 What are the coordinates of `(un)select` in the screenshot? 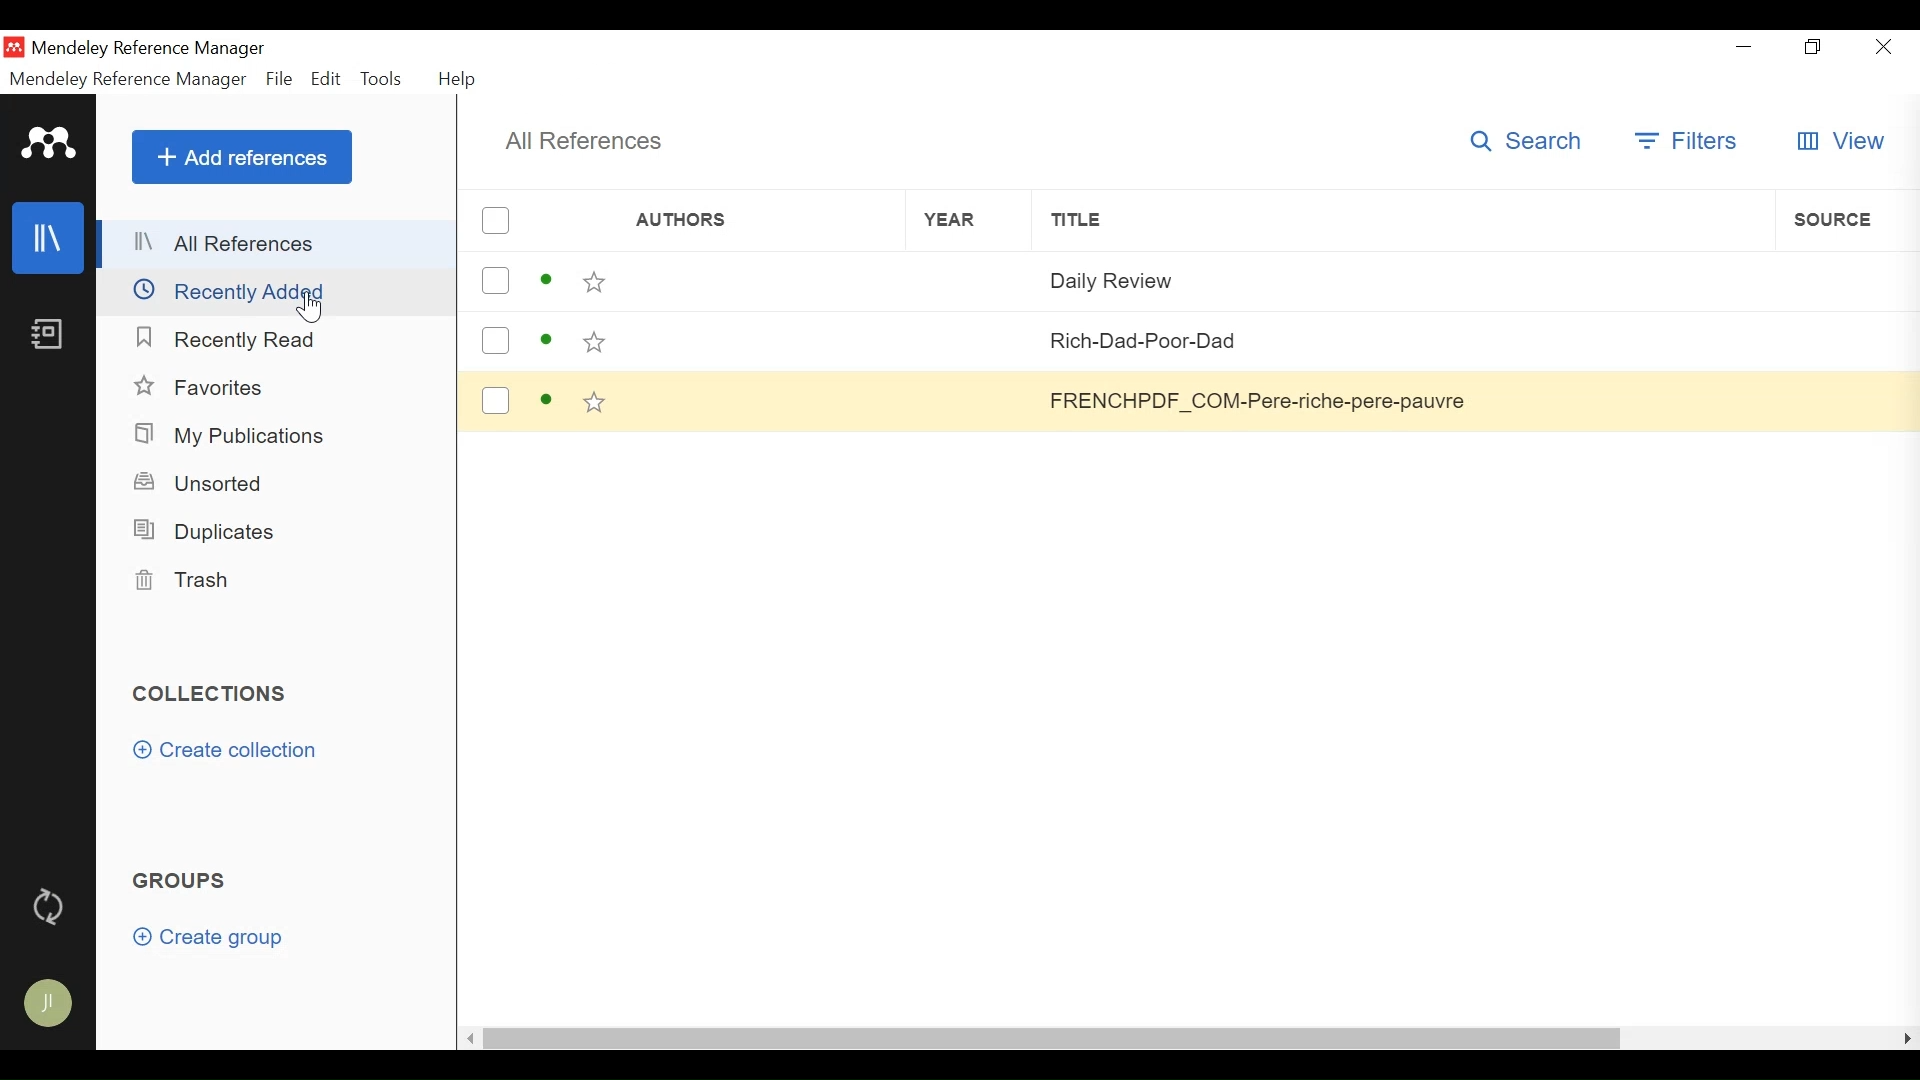 It's located at (497, 220).